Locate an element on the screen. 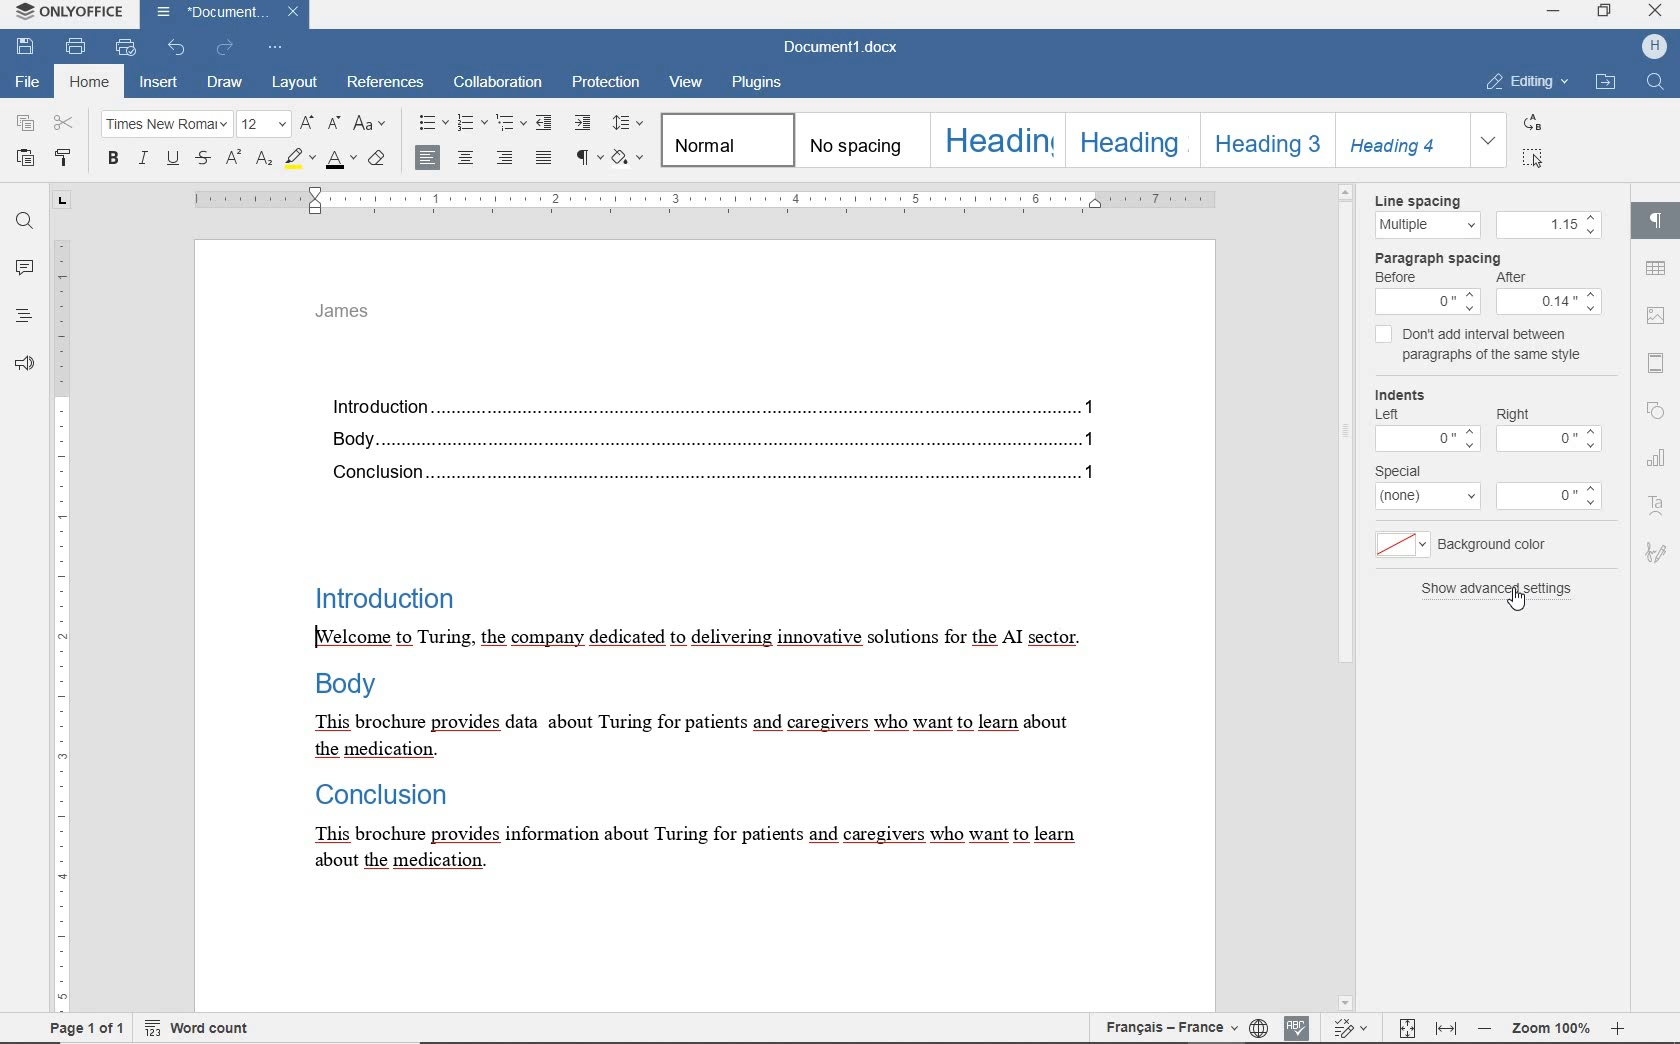  background color is located at coordinates (1505, 544).